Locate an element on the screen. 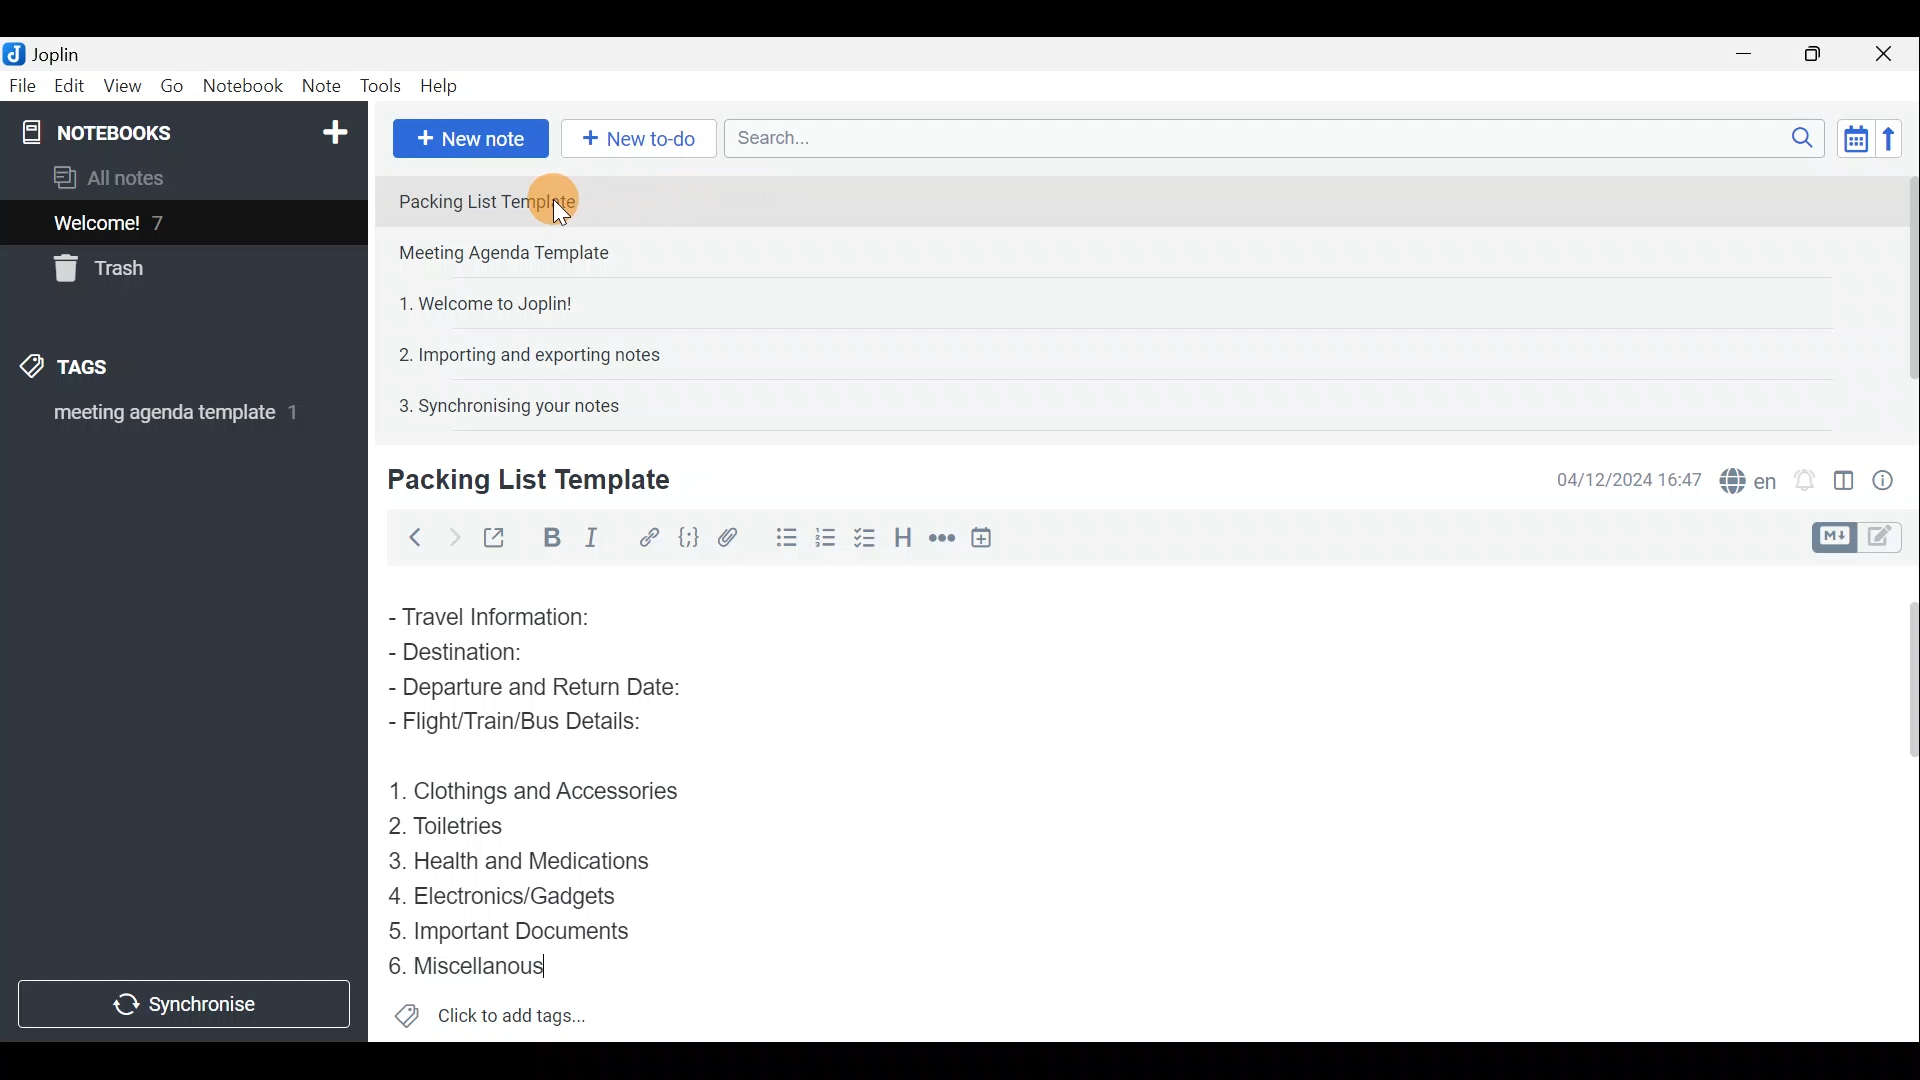  Packing List Template is located at coordinates (515, 200).